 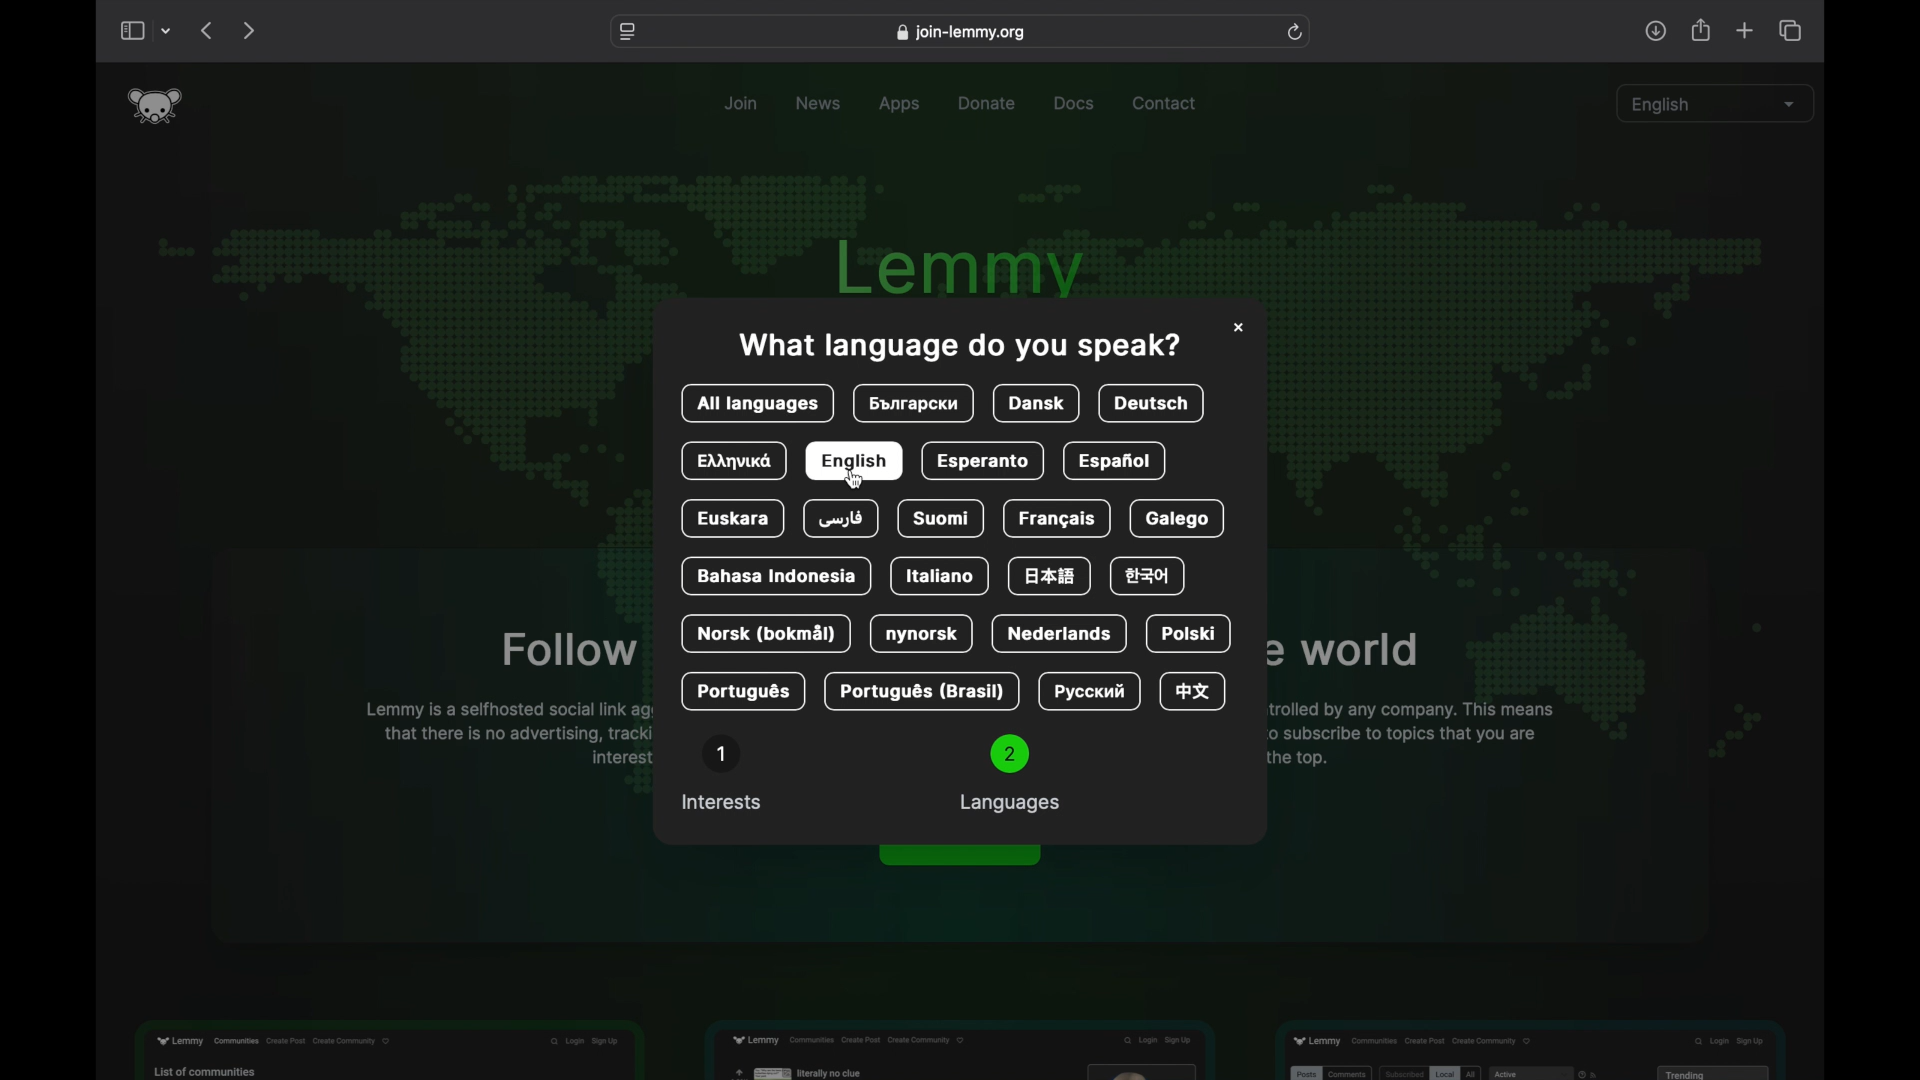 What do you see at coordinates (942, 518) in the screenshot?
I see `suomi` at bounding box center [942, 518].